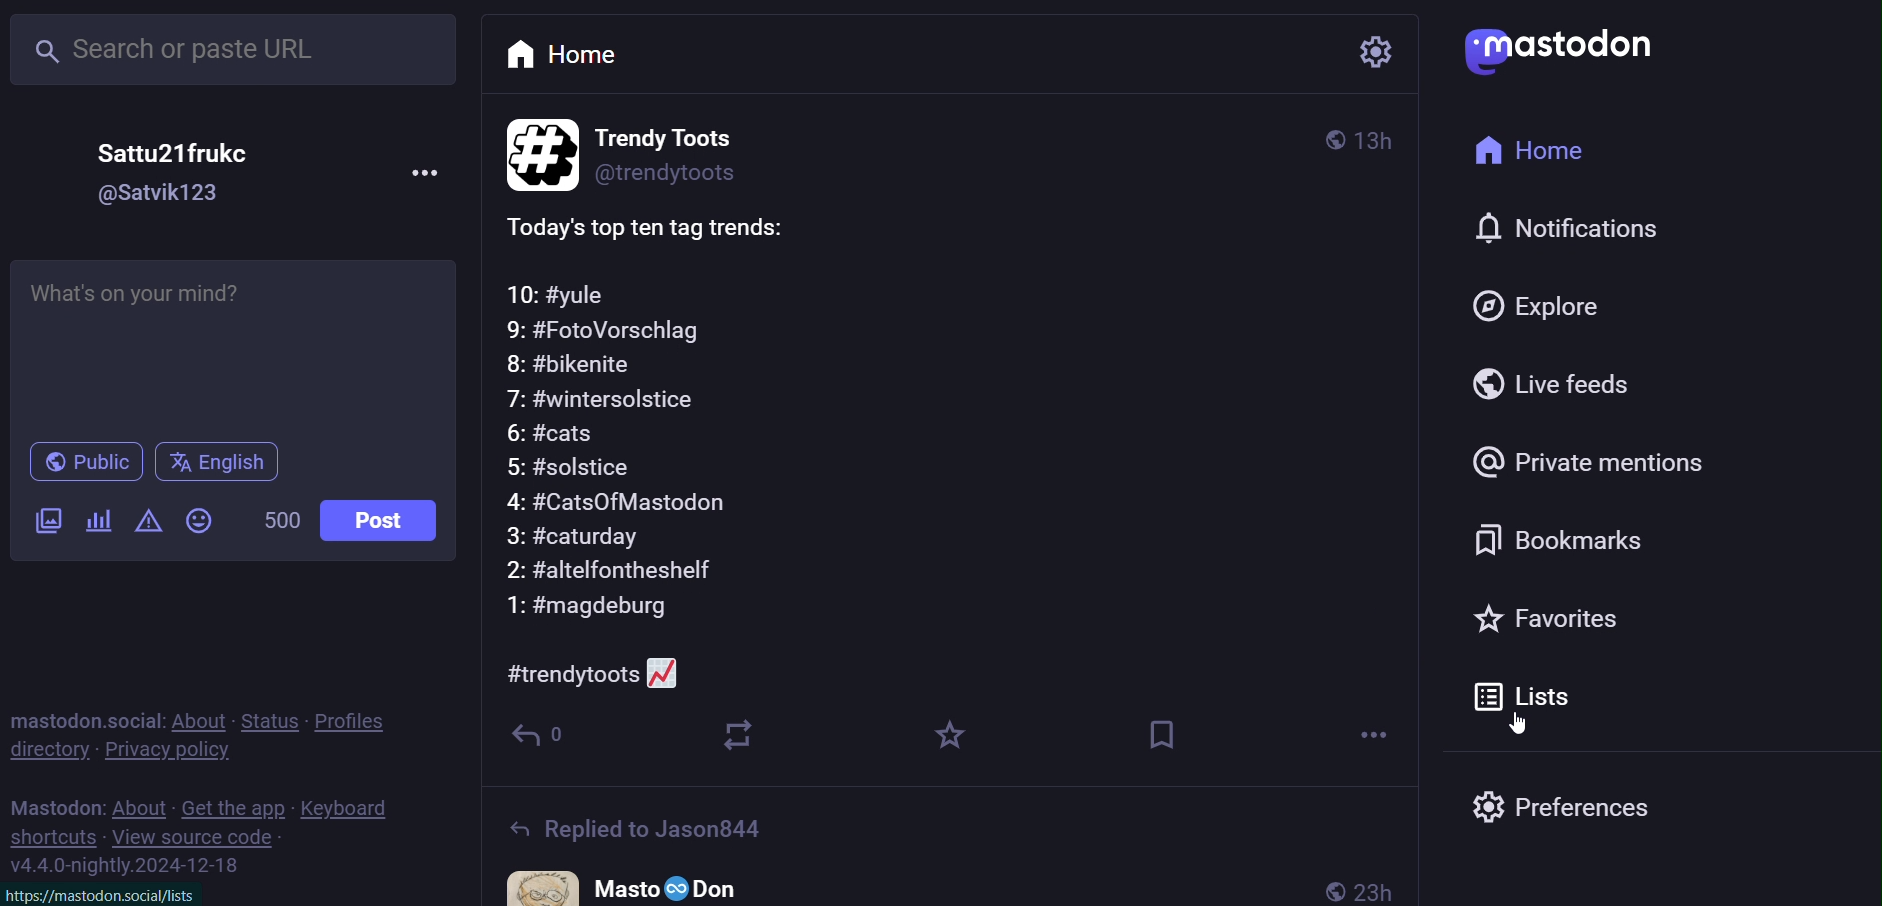 This screenshot has width=1882, height=906. Describe the element at coordinates (233, 341) in the screenshot. I see `Whats on your mind` at that location.